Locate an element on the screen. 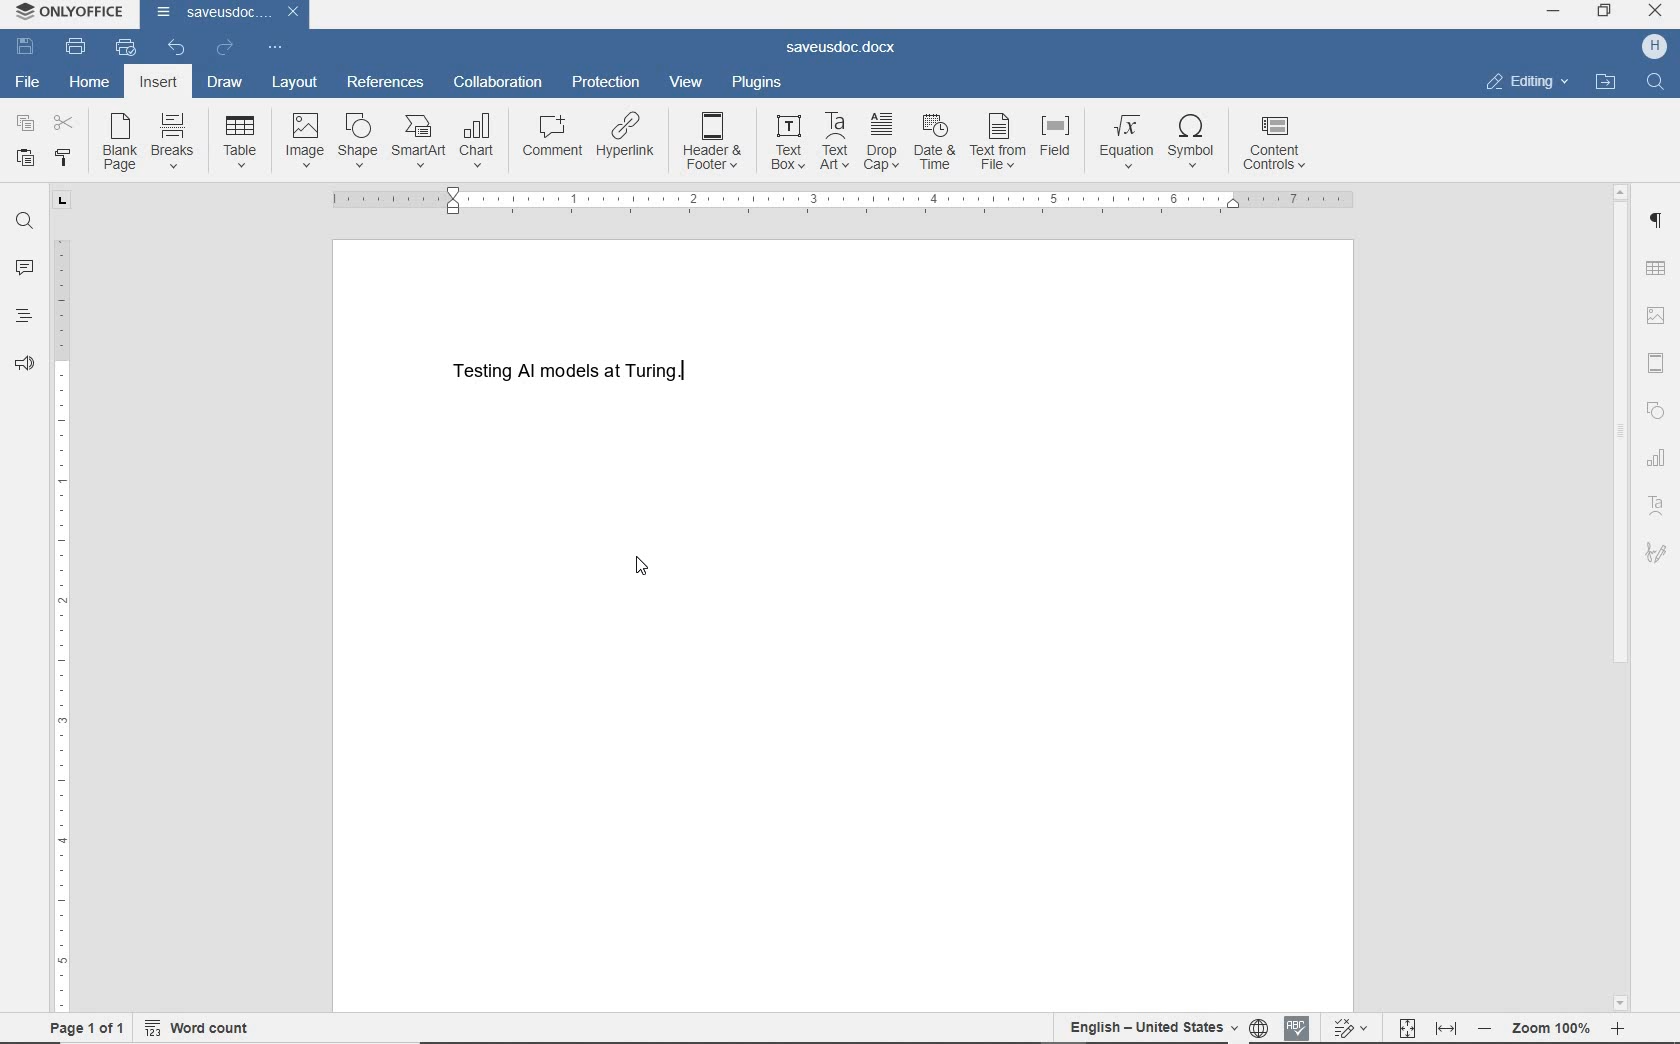 The width and height of the screenshot is (1680, 1044). paragraph settings is located at coordinates (1658, 221).